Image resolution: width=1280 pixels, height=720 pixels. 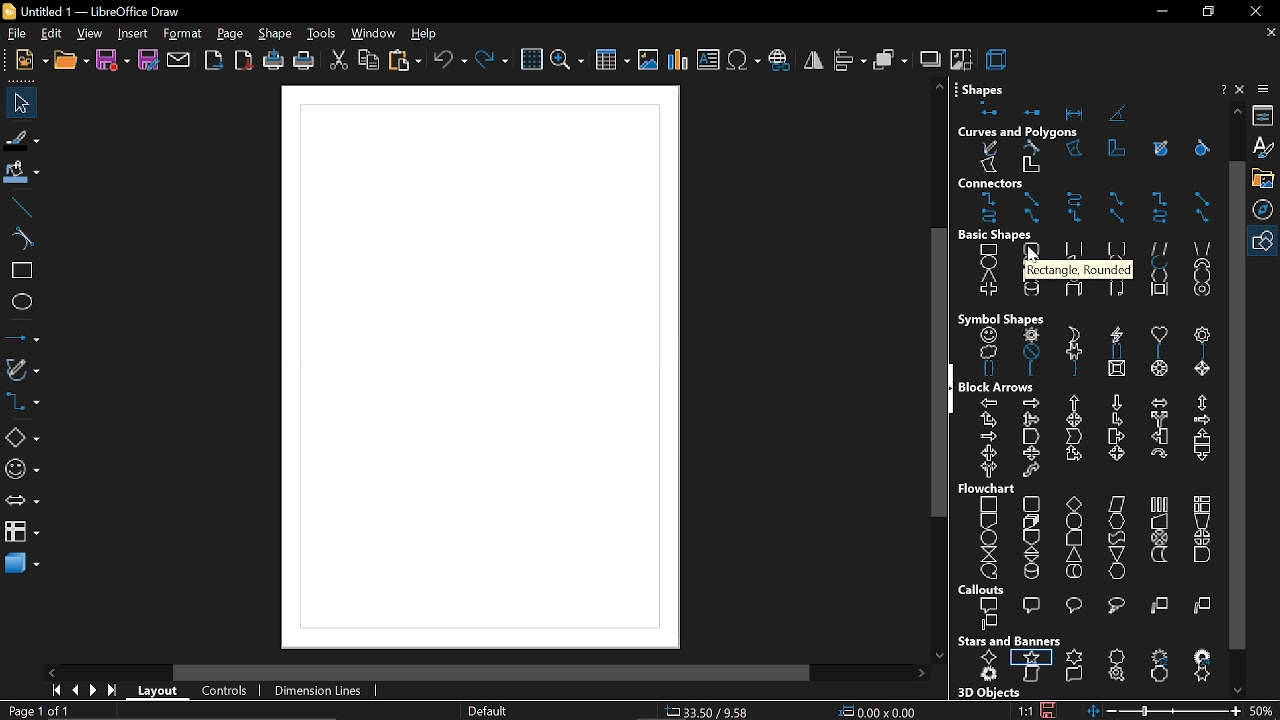 What do you see at coordinates (231, 35) in the screenshot?
I see `page` at bounding box center [231, 35].